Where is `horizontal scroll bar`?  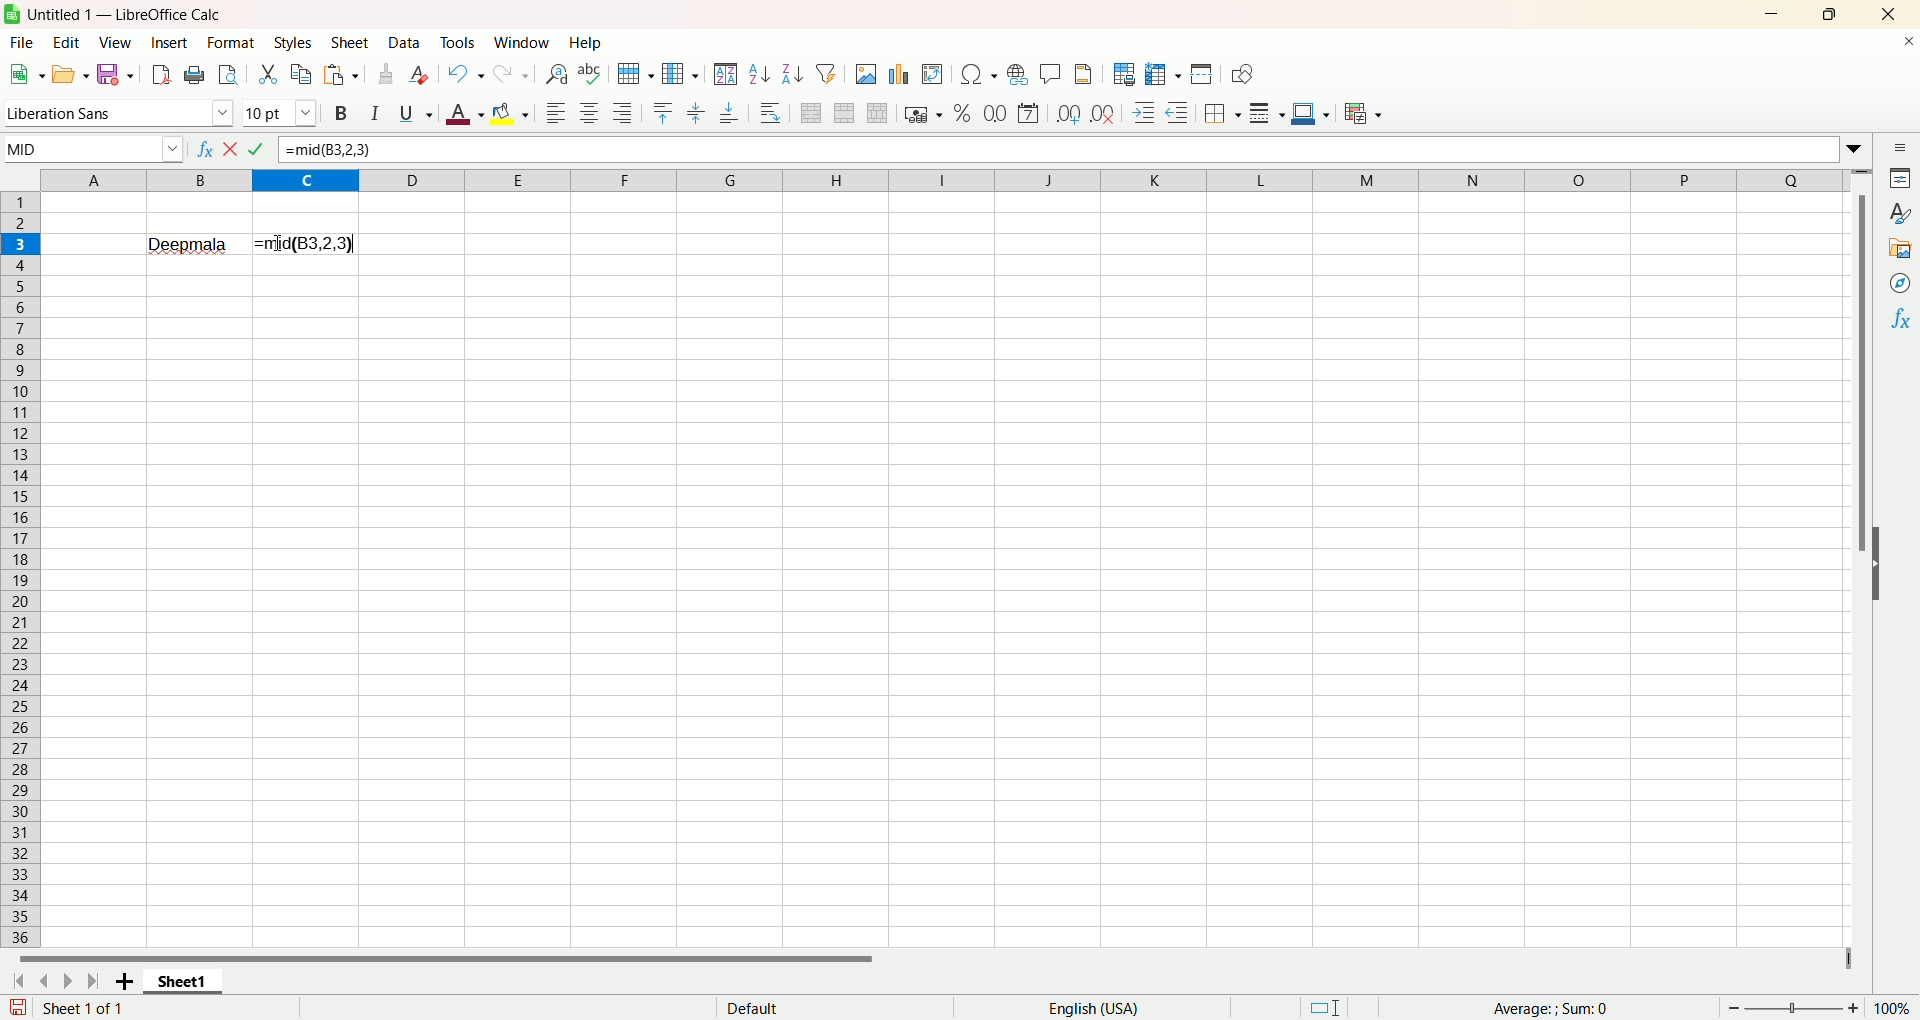 horizontal scroll bar is located at coordinates (927, 964).